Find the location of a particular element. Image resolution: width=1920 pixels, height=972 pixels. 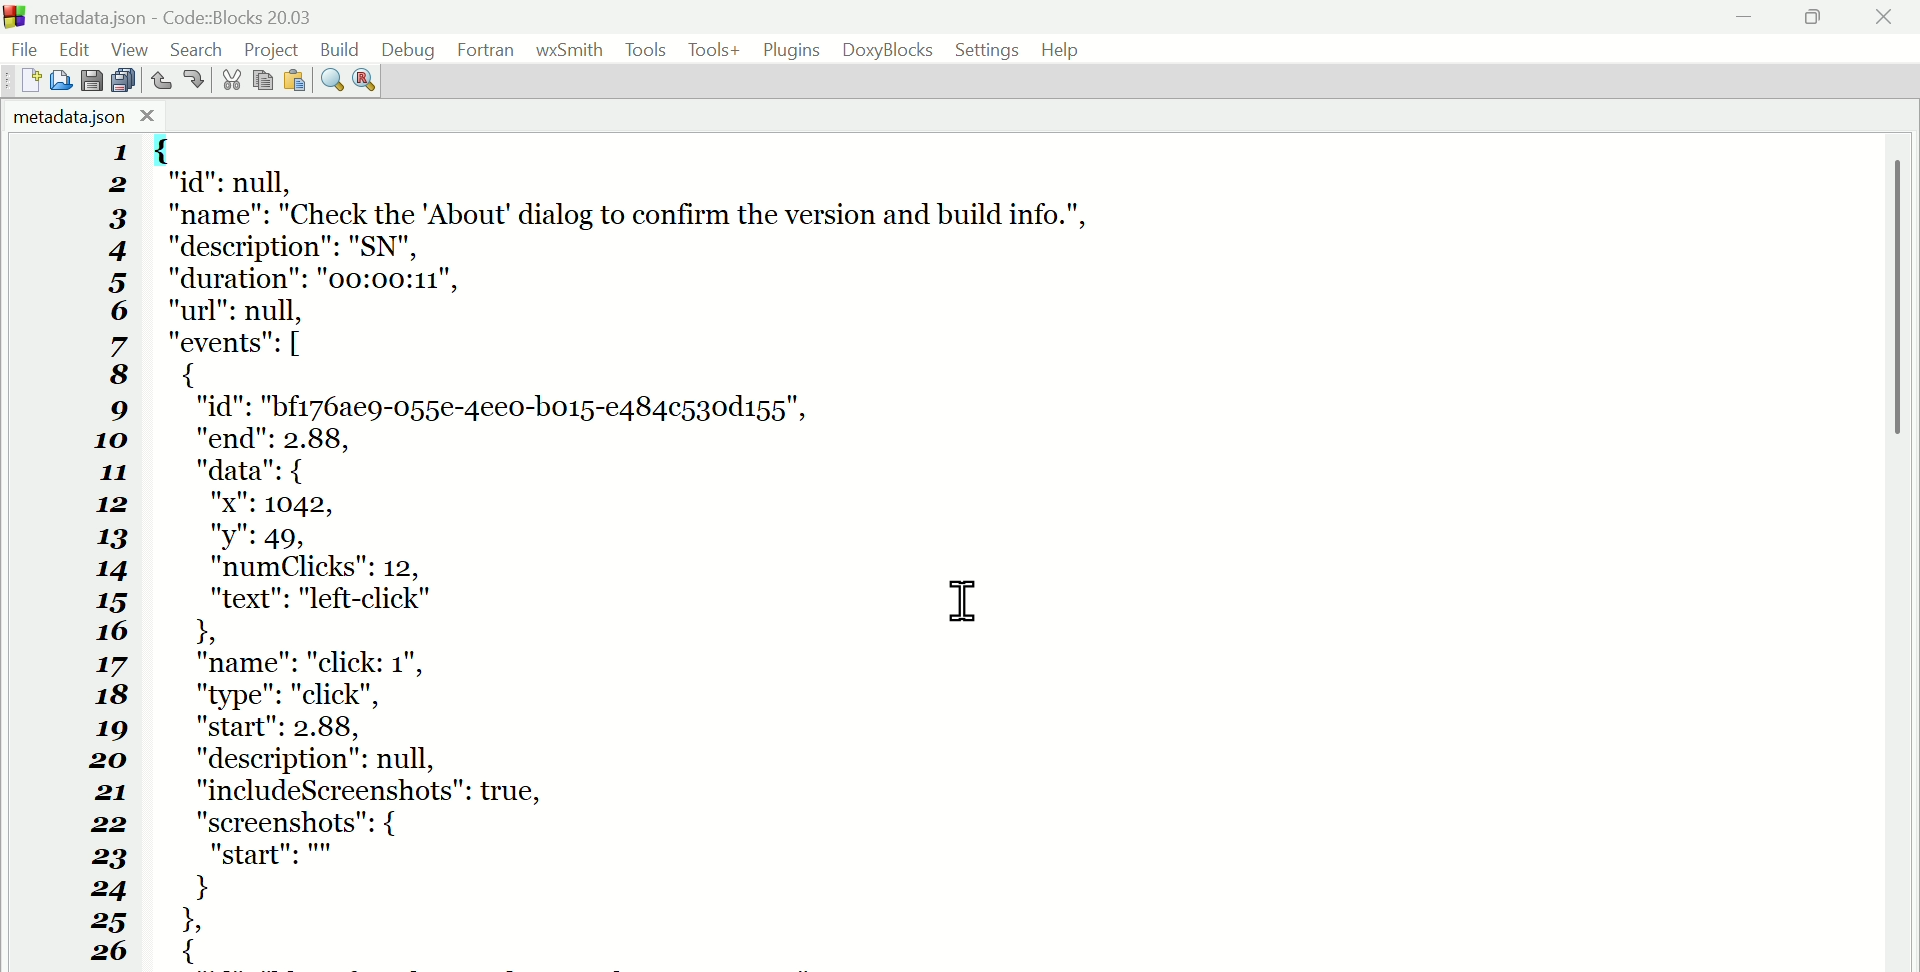

{
"id": null,
"name": "Check the "About dialog to confirm the version and build info.",
"description": "SN",
"duration": "00:00:11",
"url": null,
"events": [
{
"id": "bf176ae9-055e-4ee0-bo15-e484c530d155",
"end": 2.88,
"data": {
"x": 1042,
"y": 49,
"numClicks": 12,
"text": "left-click" I
1
"name": "click: 1",
"type": "click",
"start": 2.88,
"description": null,
"includeScreenshots": true,
"screenshots": {
"start":
}
1
{ is located at coordinates (677, 551).